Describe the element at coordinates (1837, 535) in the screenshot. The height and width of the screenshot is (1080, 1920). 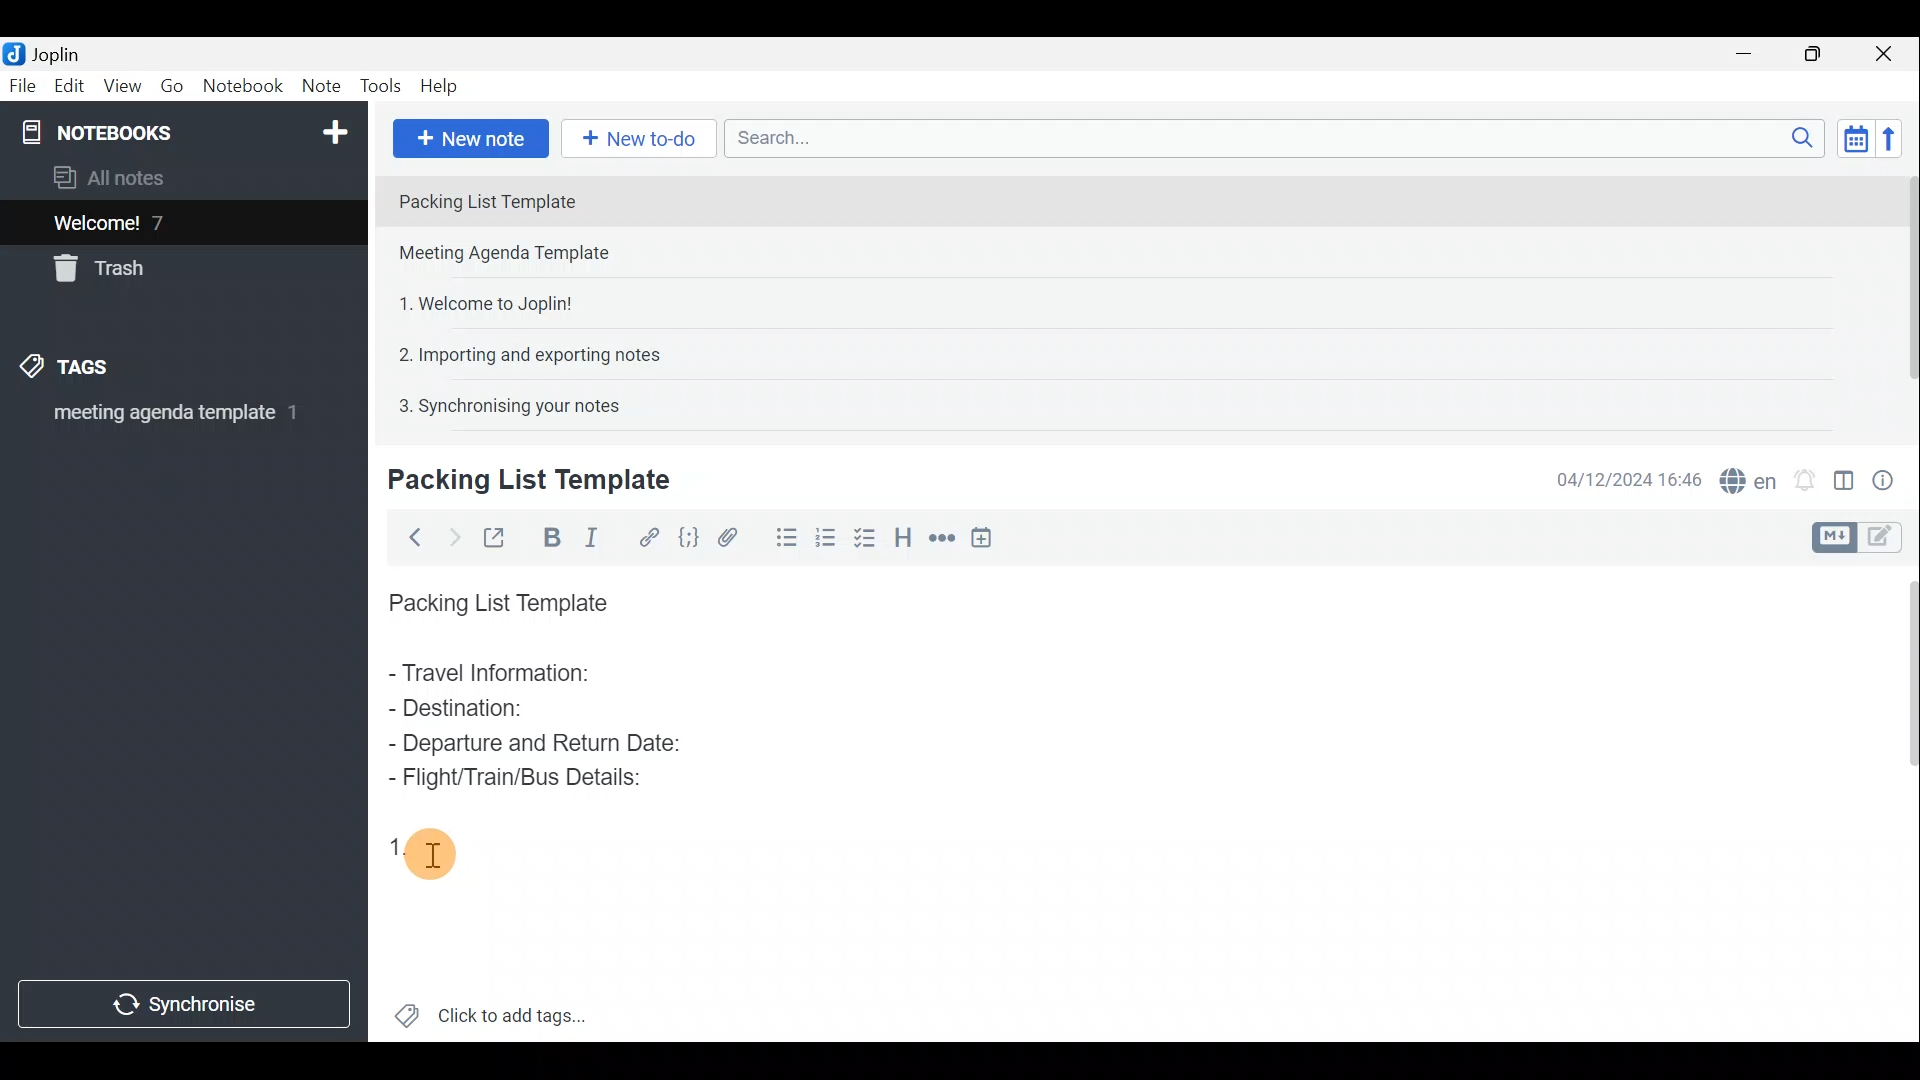
I see `Toggle editors` at that location.